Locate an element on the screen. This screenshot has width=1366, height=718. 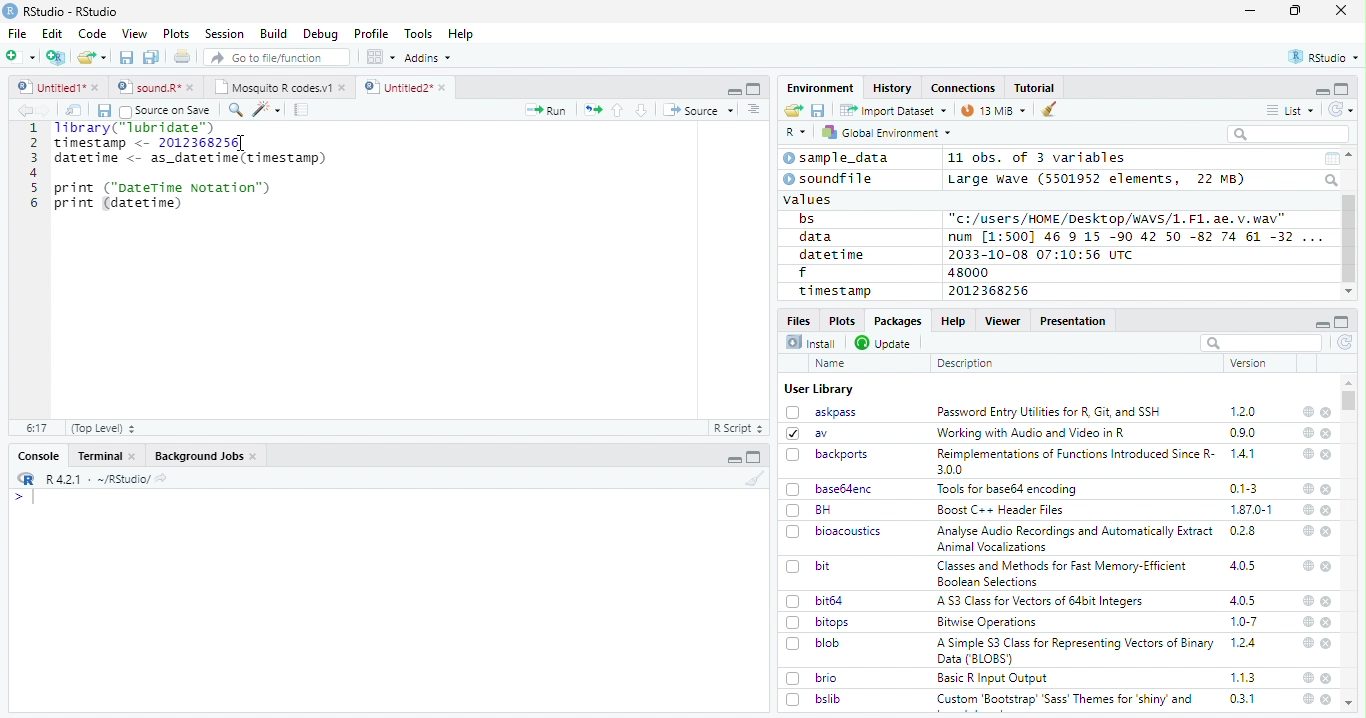
Save all the open documents is located at coordinates (152, 58).